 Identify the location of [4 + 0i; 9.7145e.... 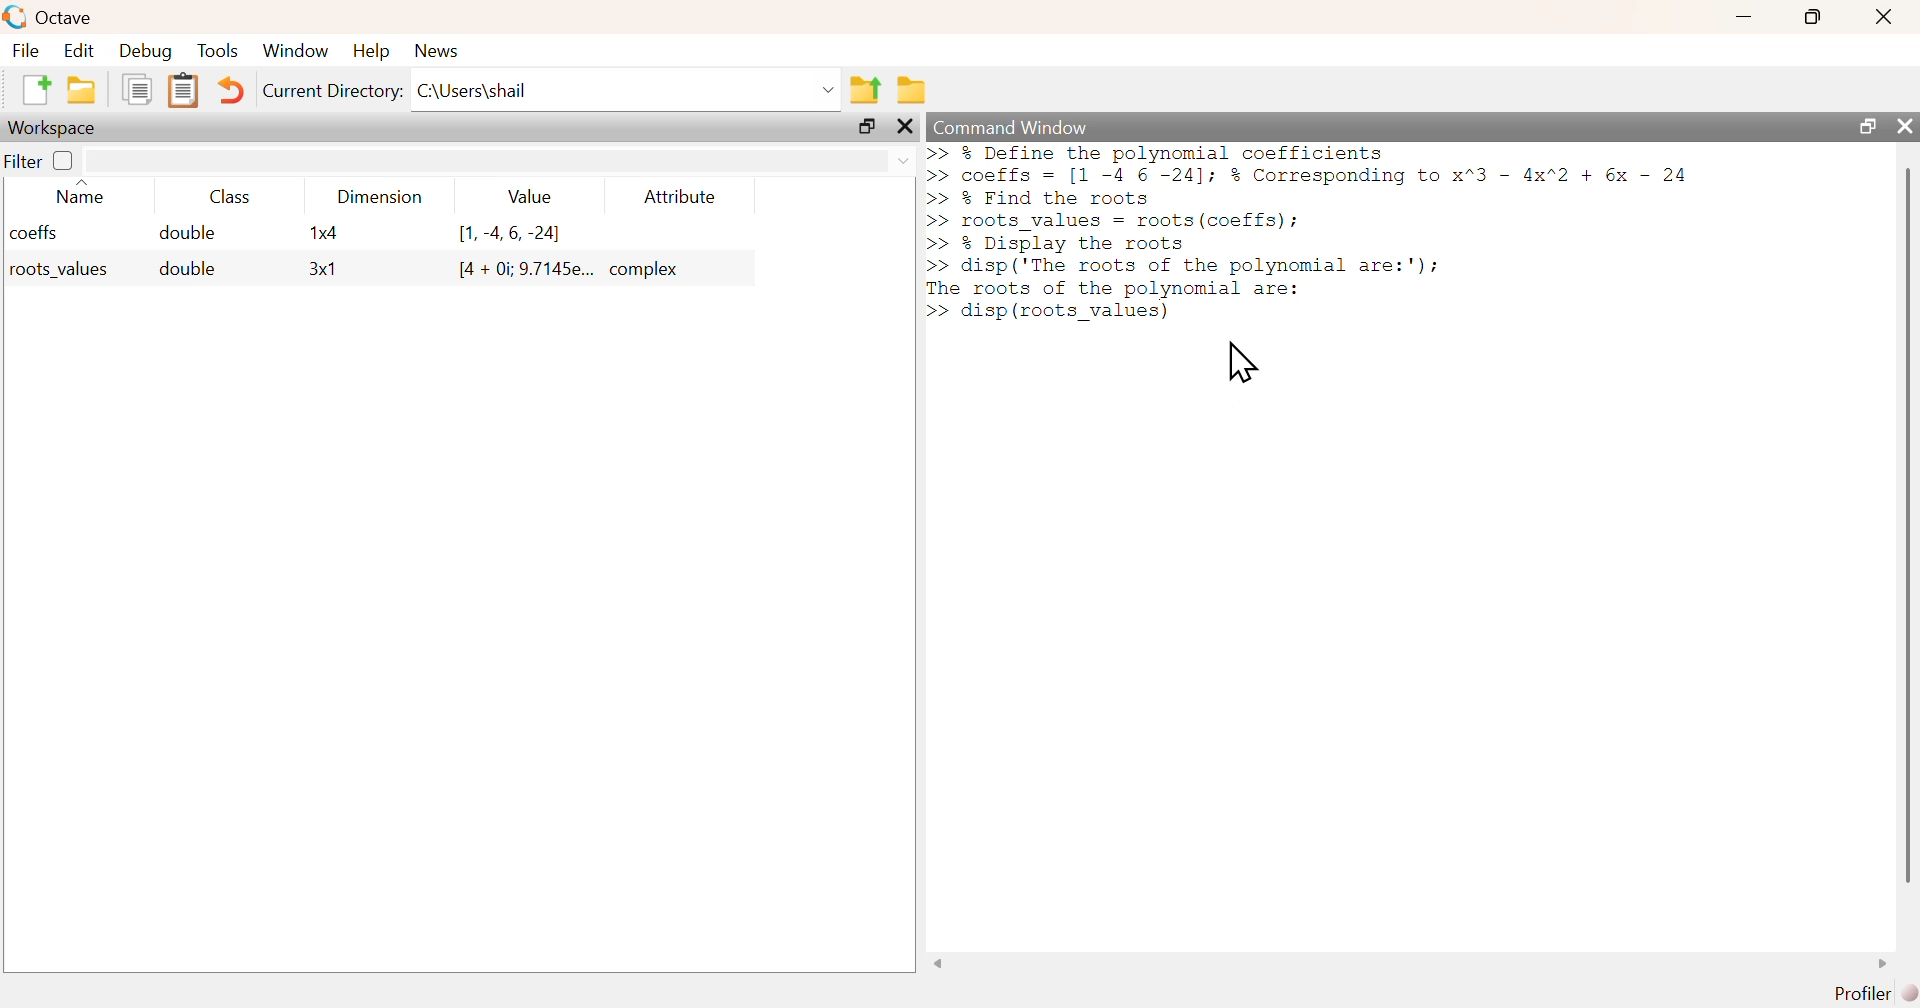
(525, 269).